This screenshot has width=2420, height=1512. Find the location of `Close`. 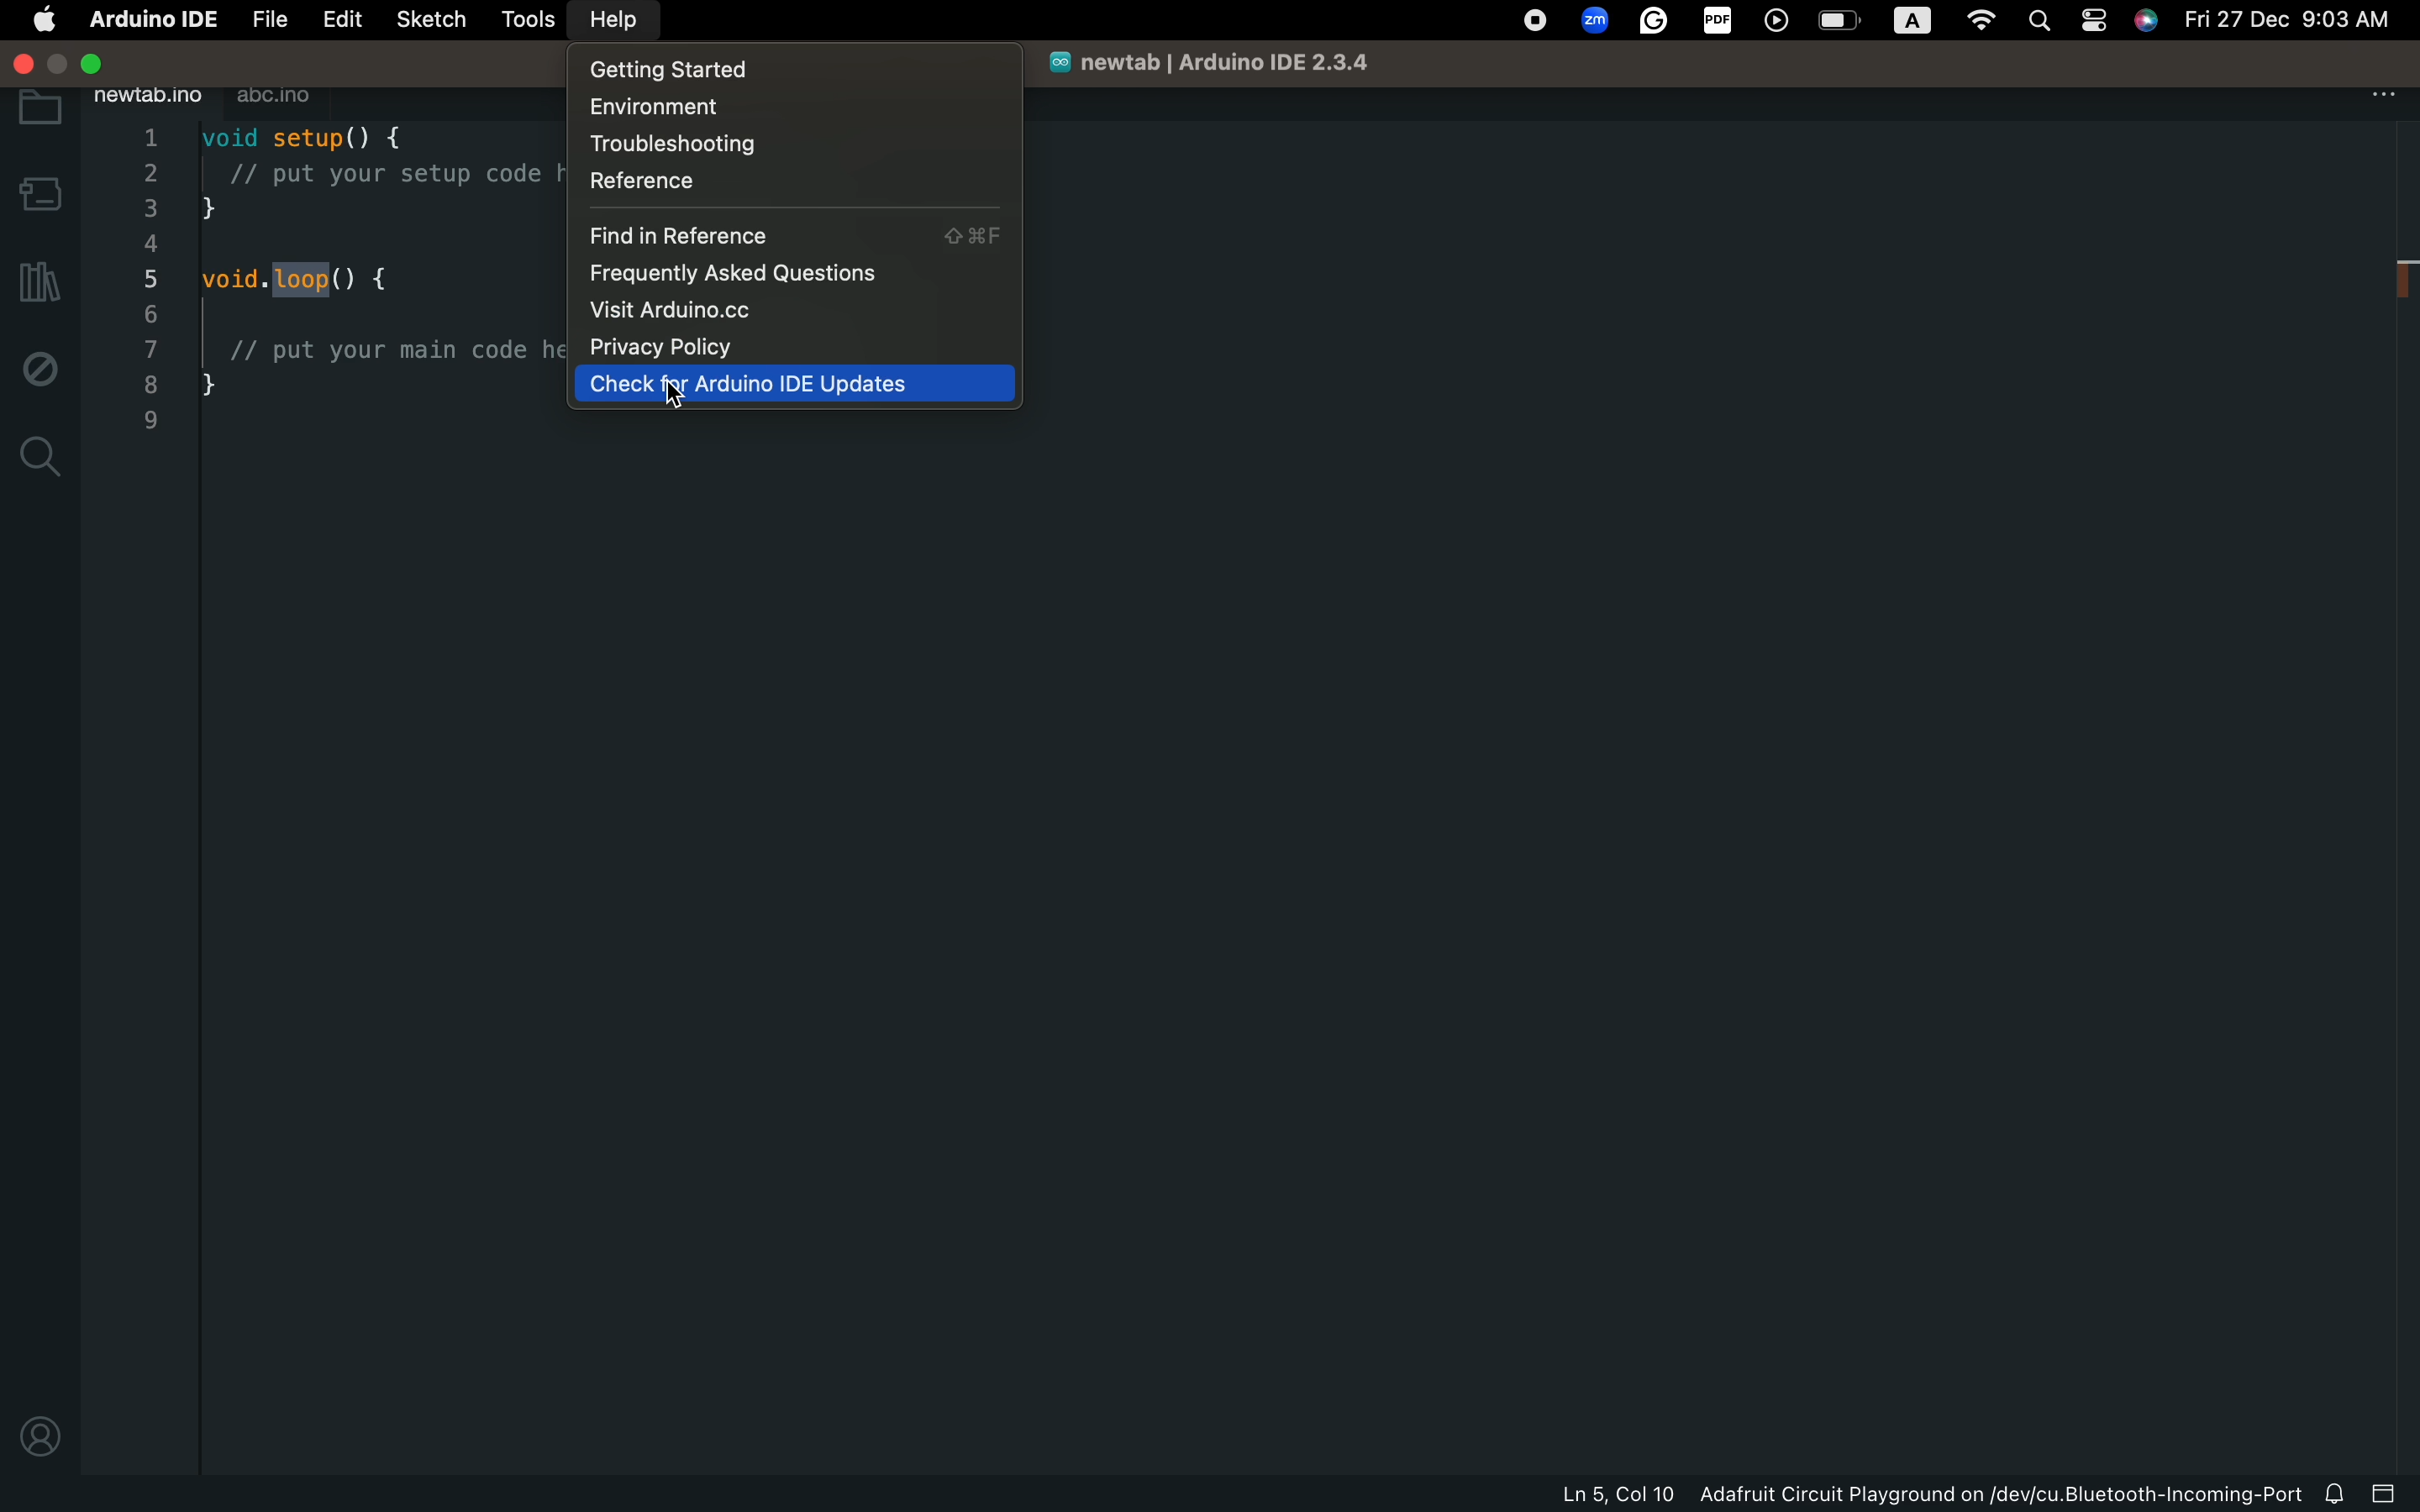

Close is located at coordinates (103, 60).